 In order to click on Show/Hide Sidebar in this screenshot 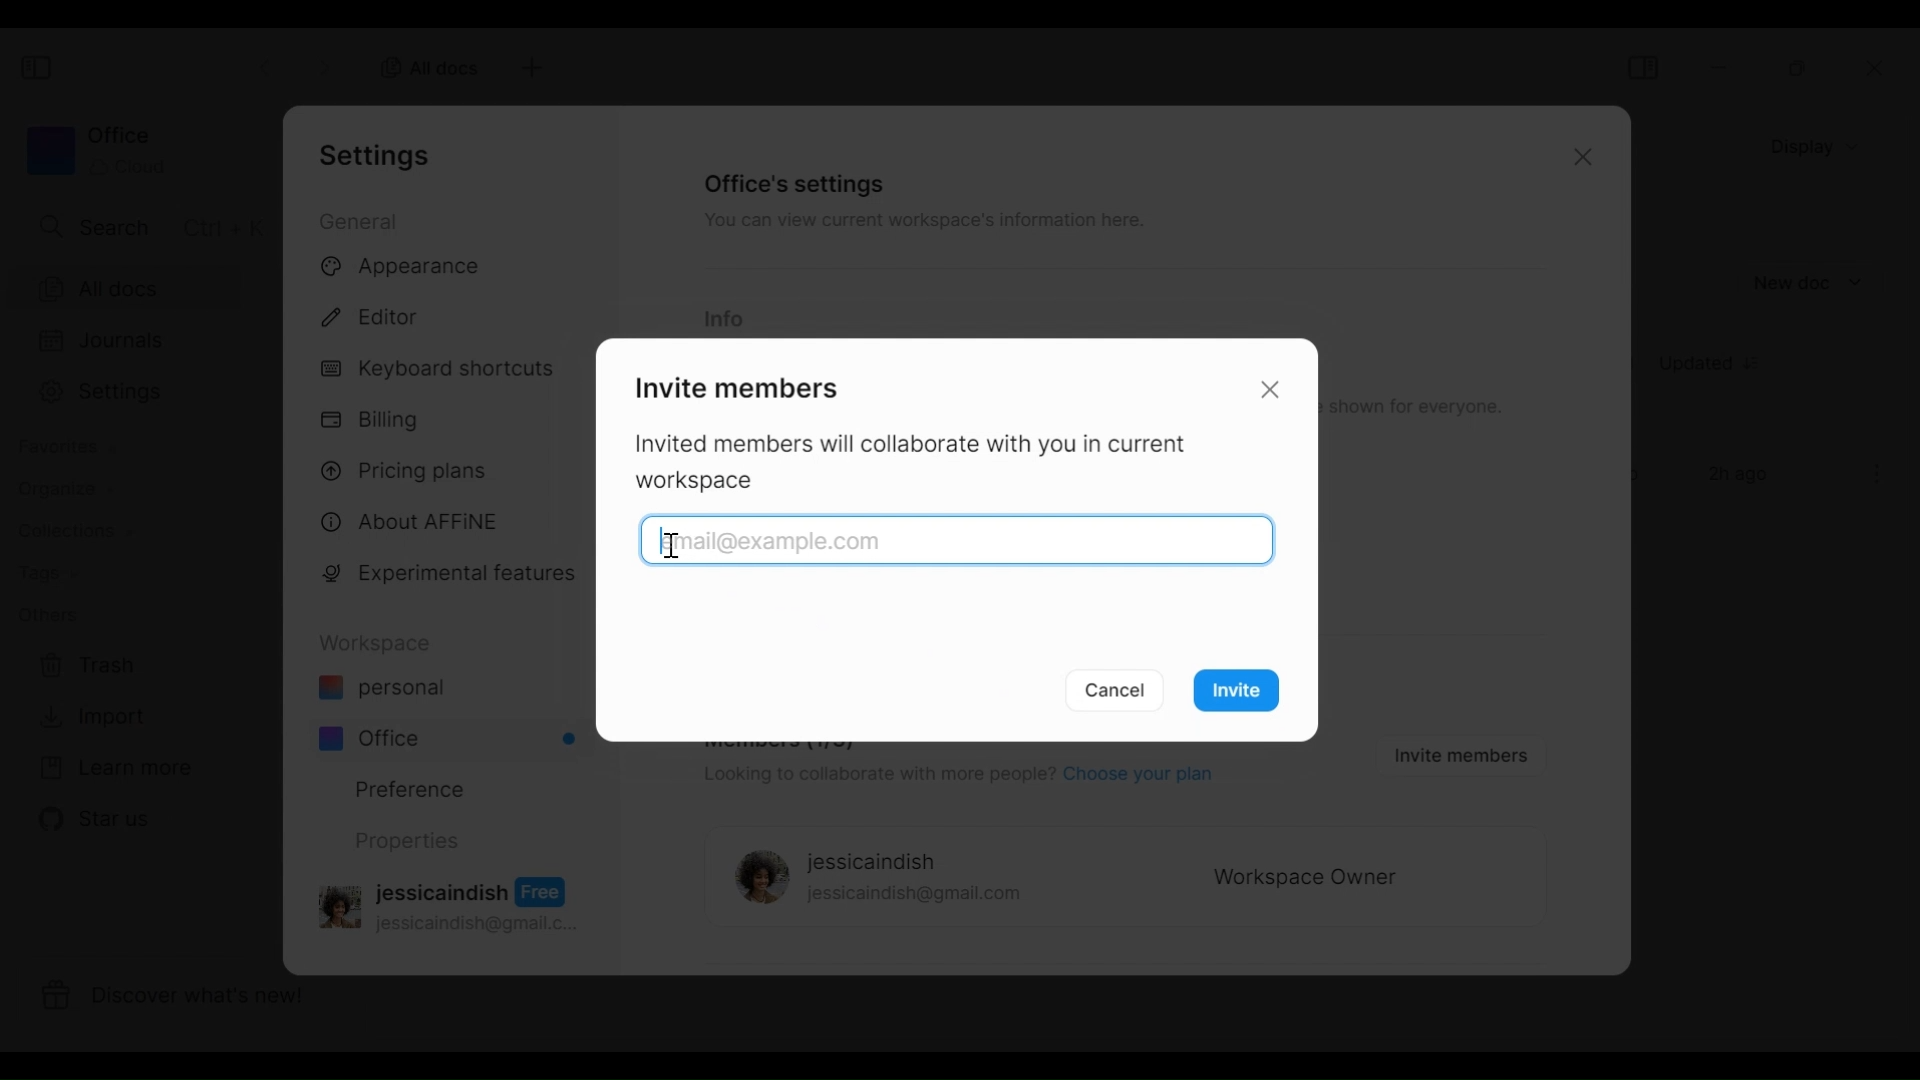, I will do `click(39, 69)`.